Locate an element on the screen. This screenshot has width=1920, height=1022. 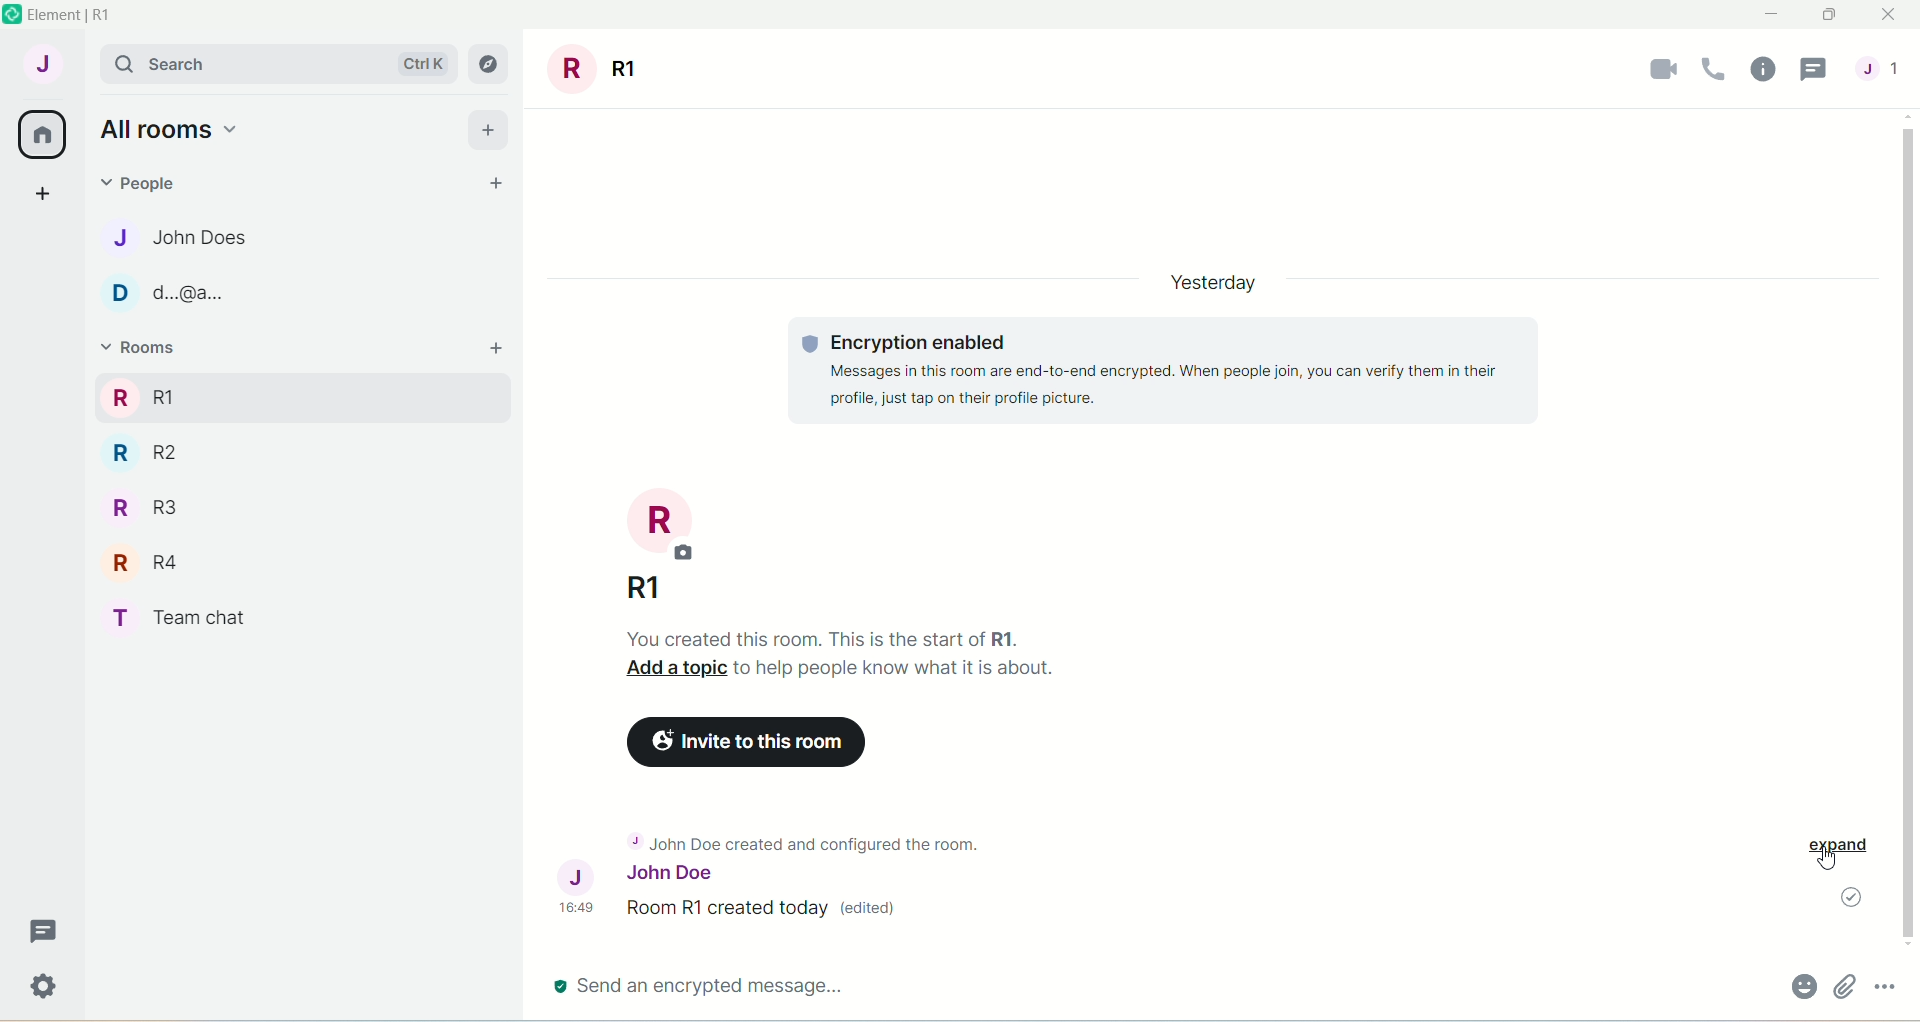
minimize is located at coordinates (1775, 15).